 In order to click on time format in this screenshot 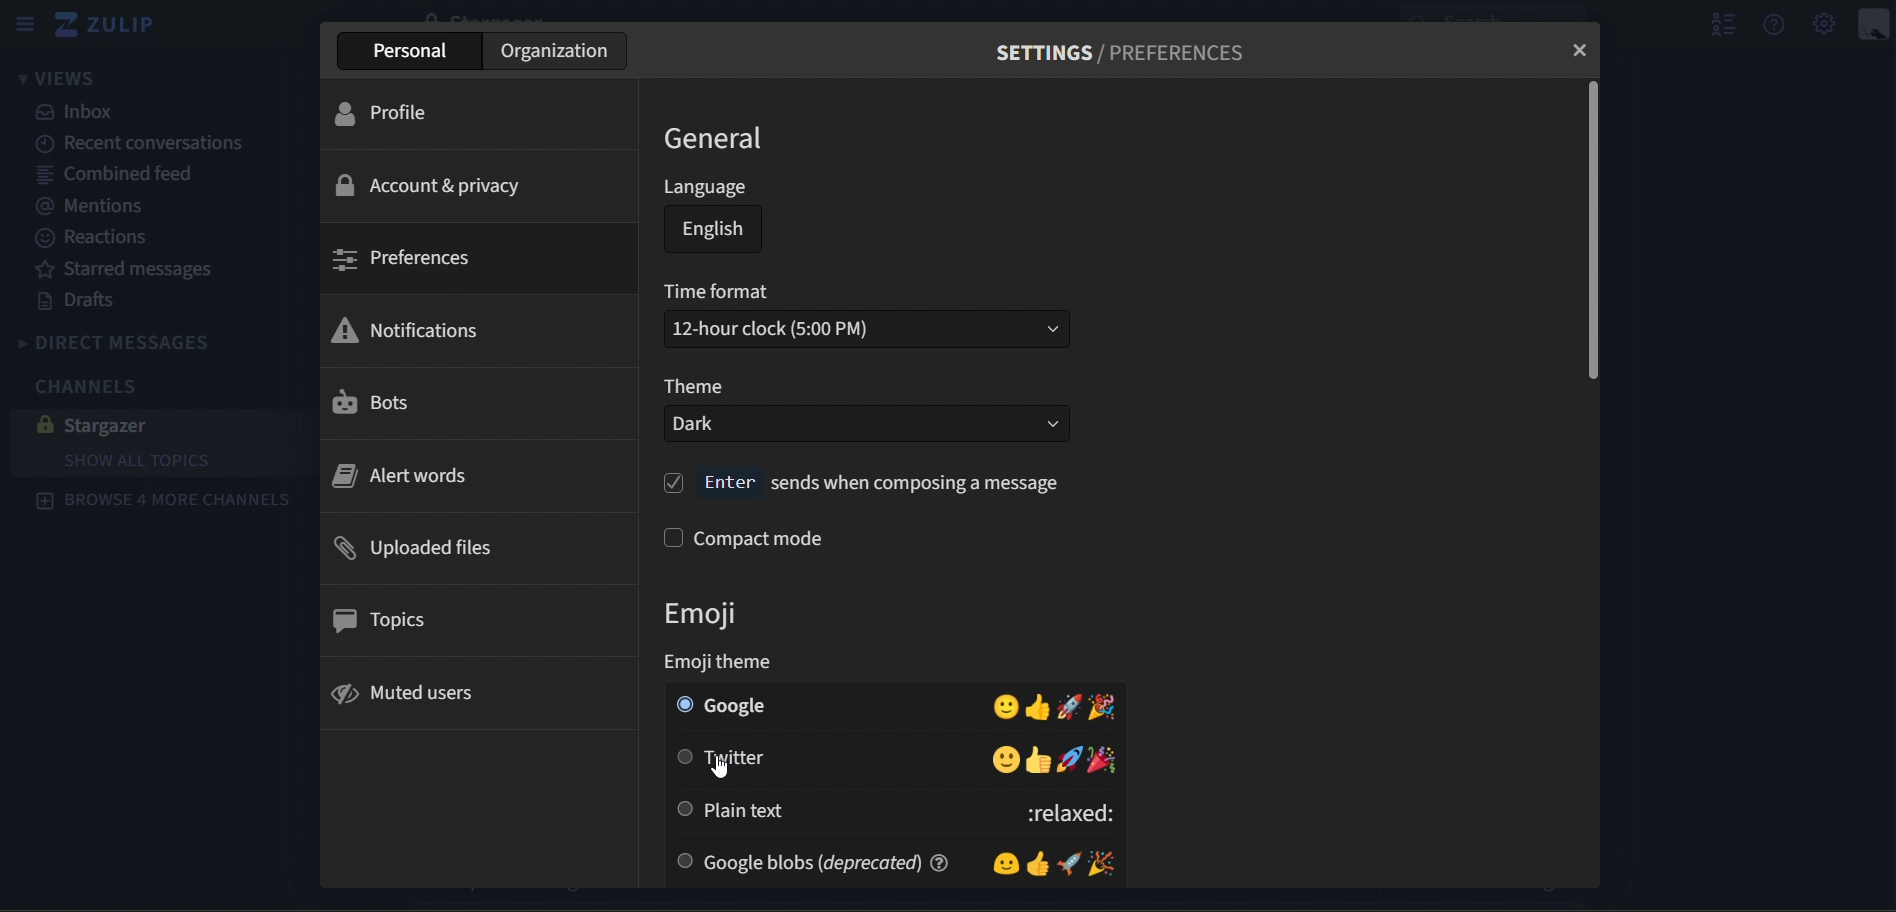, I will do `click(720, 294)`.